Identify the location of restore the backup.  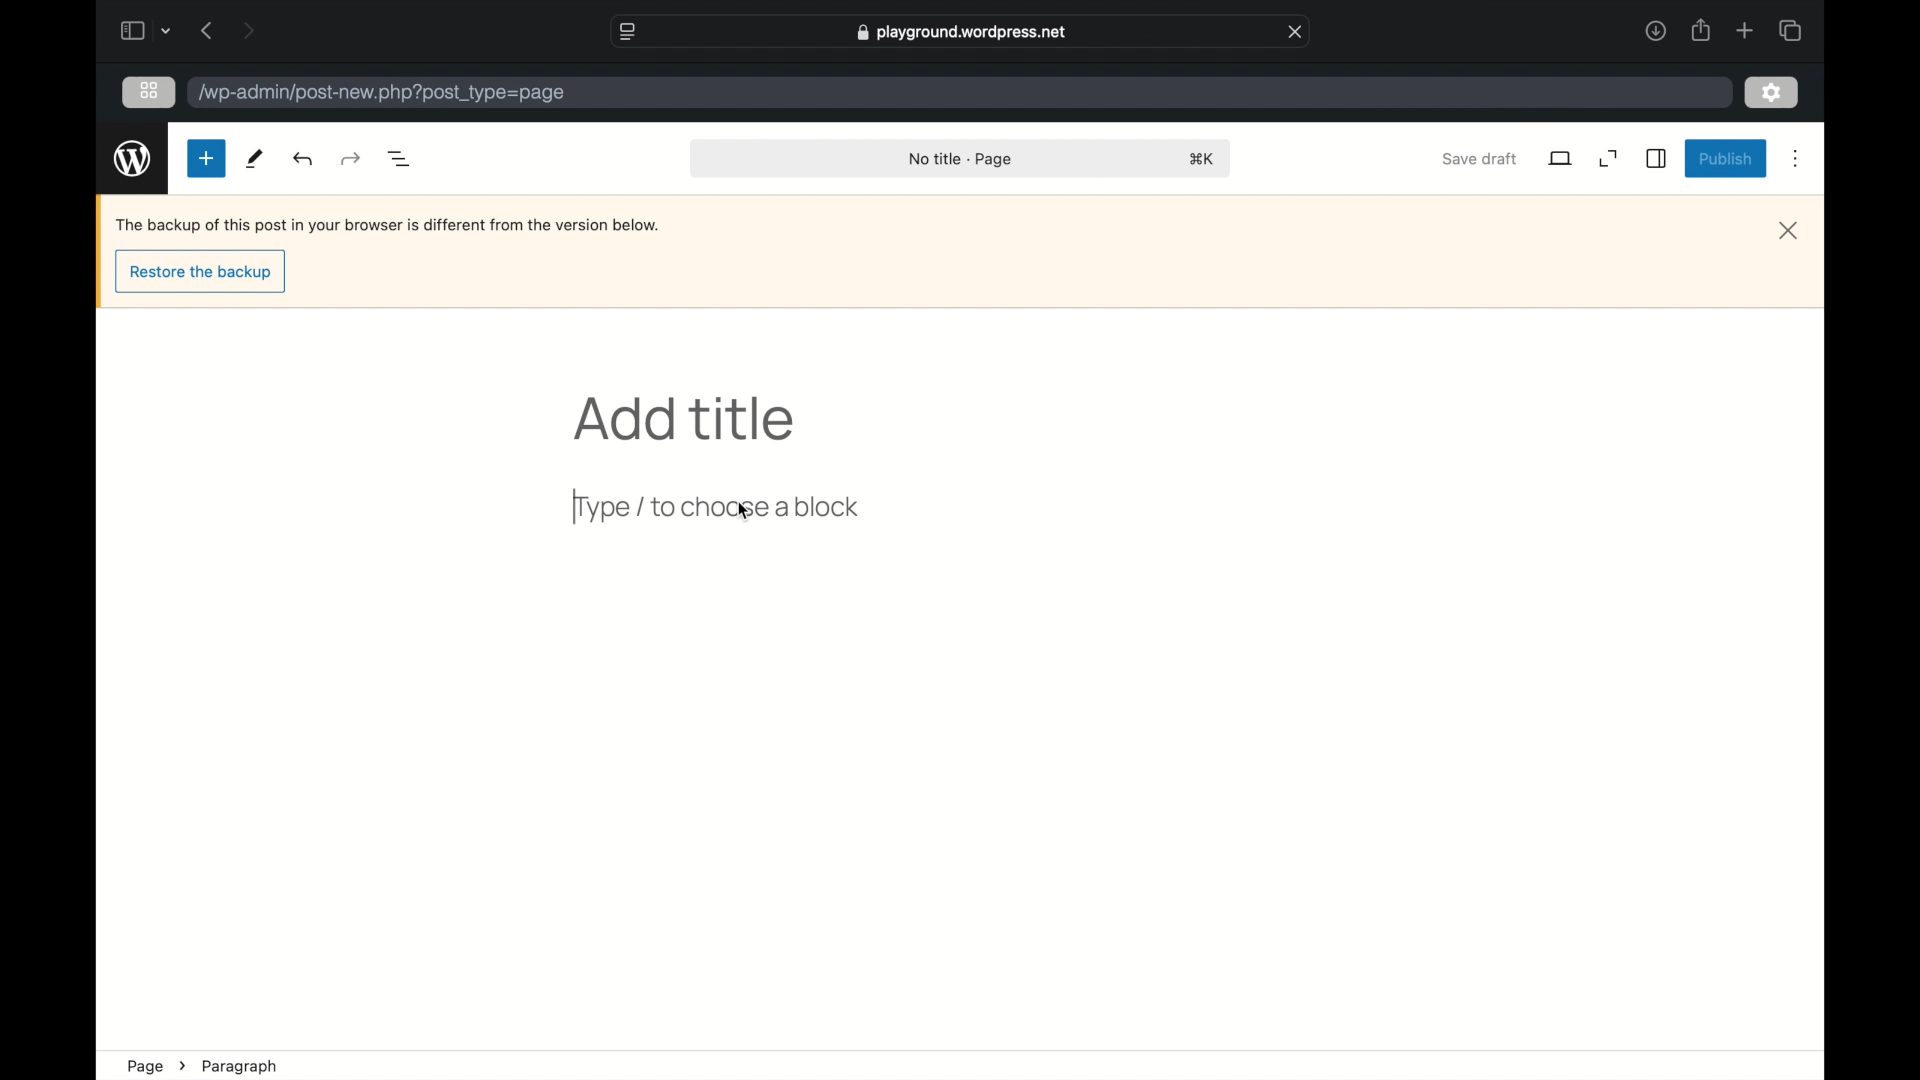
(200, 274).